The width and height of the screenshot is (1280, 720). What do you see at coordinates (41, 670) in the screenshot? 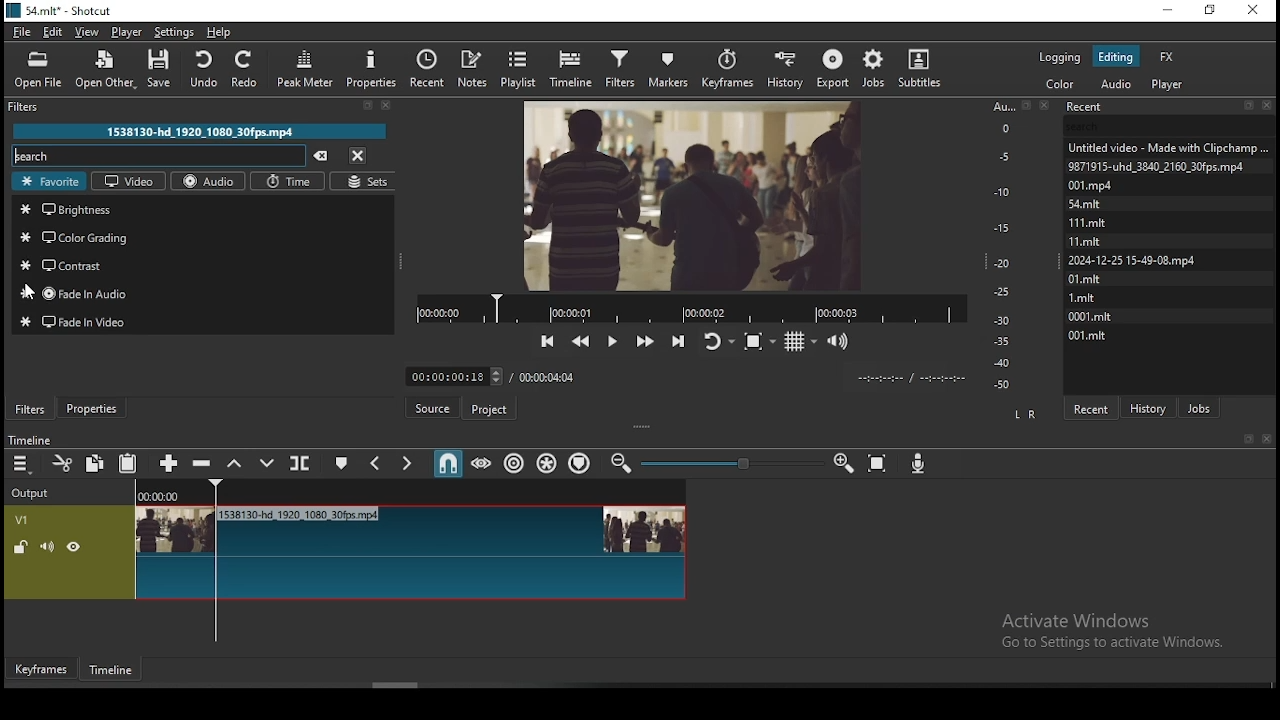
I see `keyframe` at bounding box center [41, 670].